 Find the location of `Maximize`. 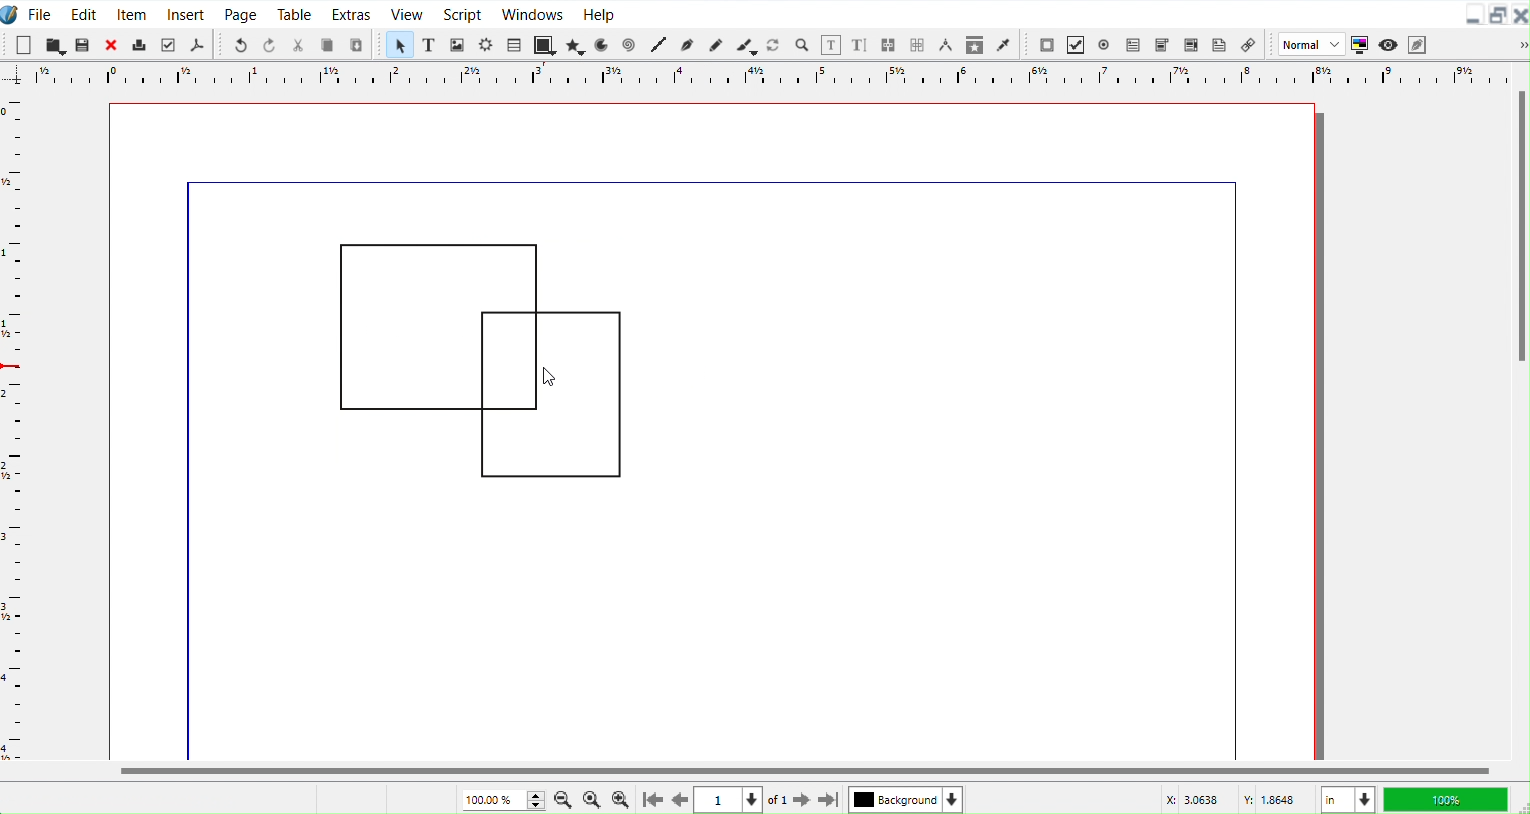

Maximize is located at coordinates (1499, 15).